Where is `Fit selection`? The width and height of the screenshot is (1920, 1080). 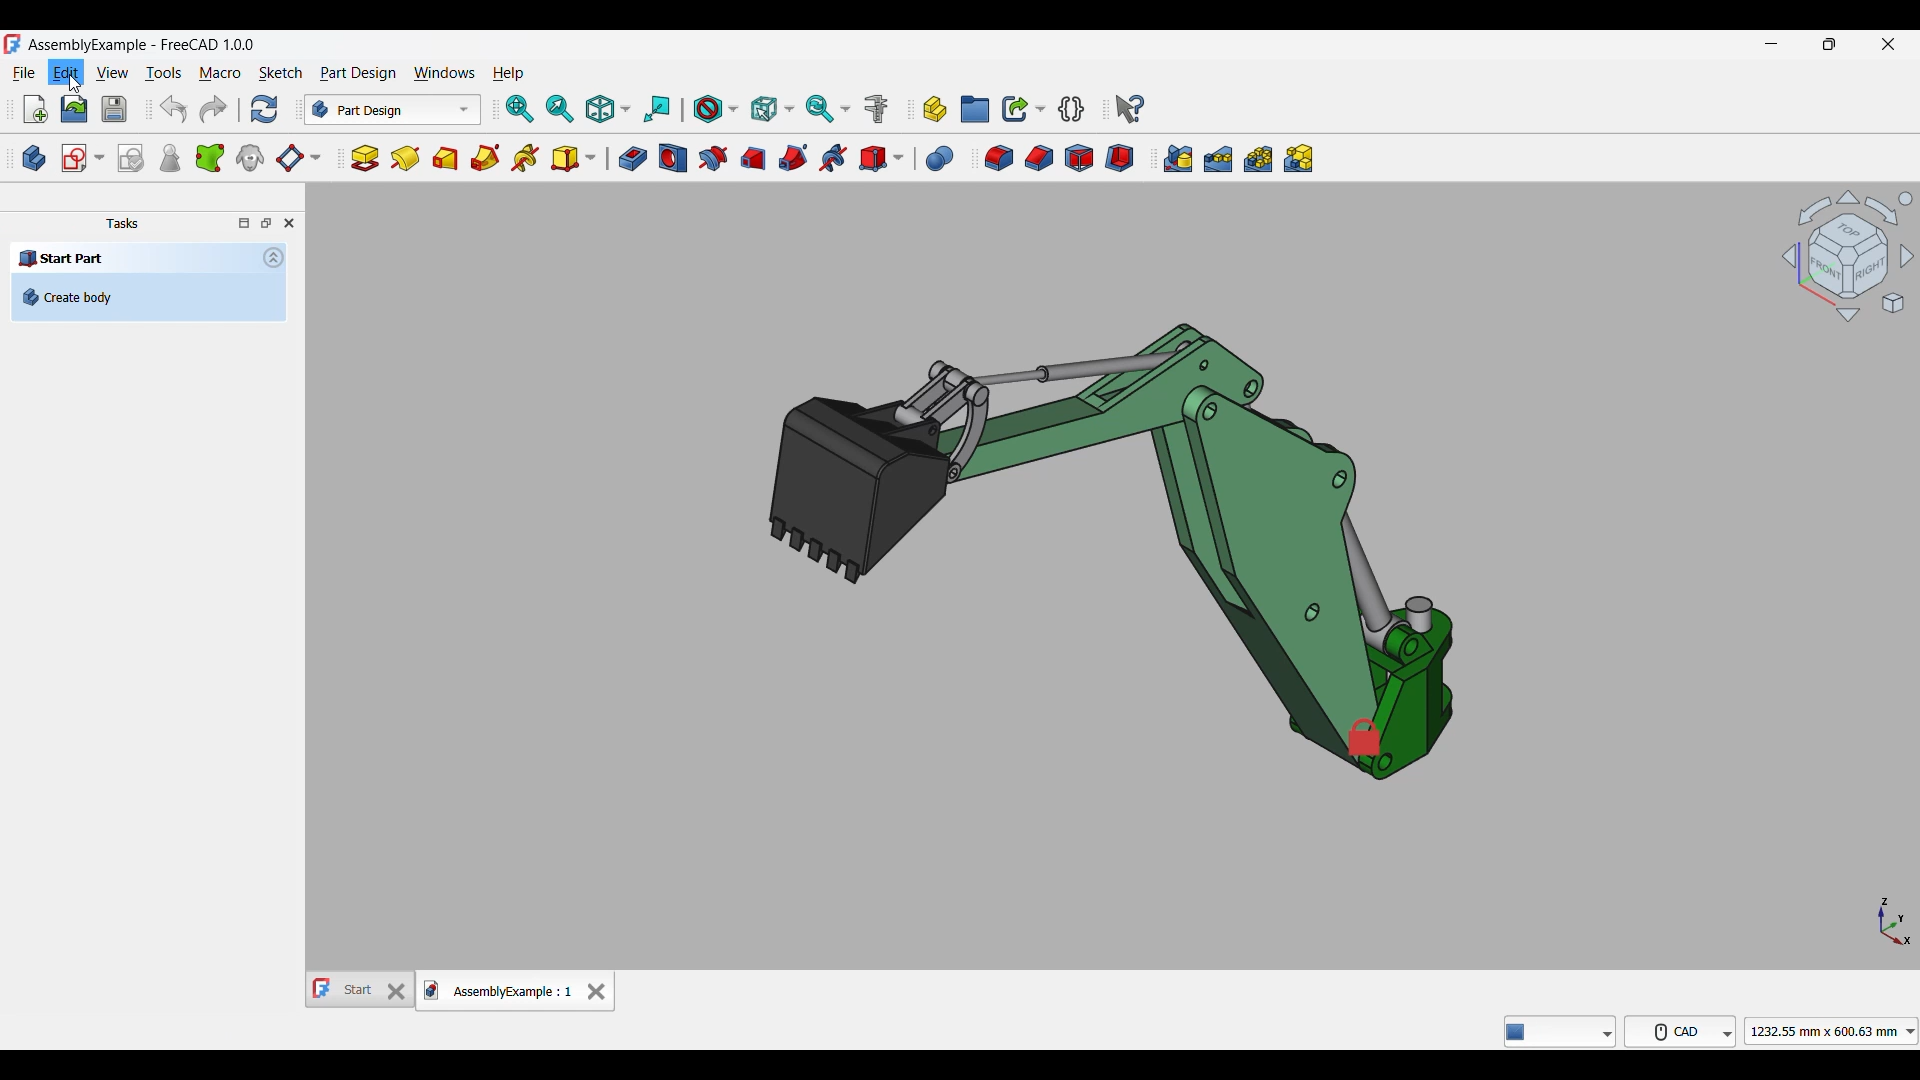 Fit selection is located at coordinates (560, 108).